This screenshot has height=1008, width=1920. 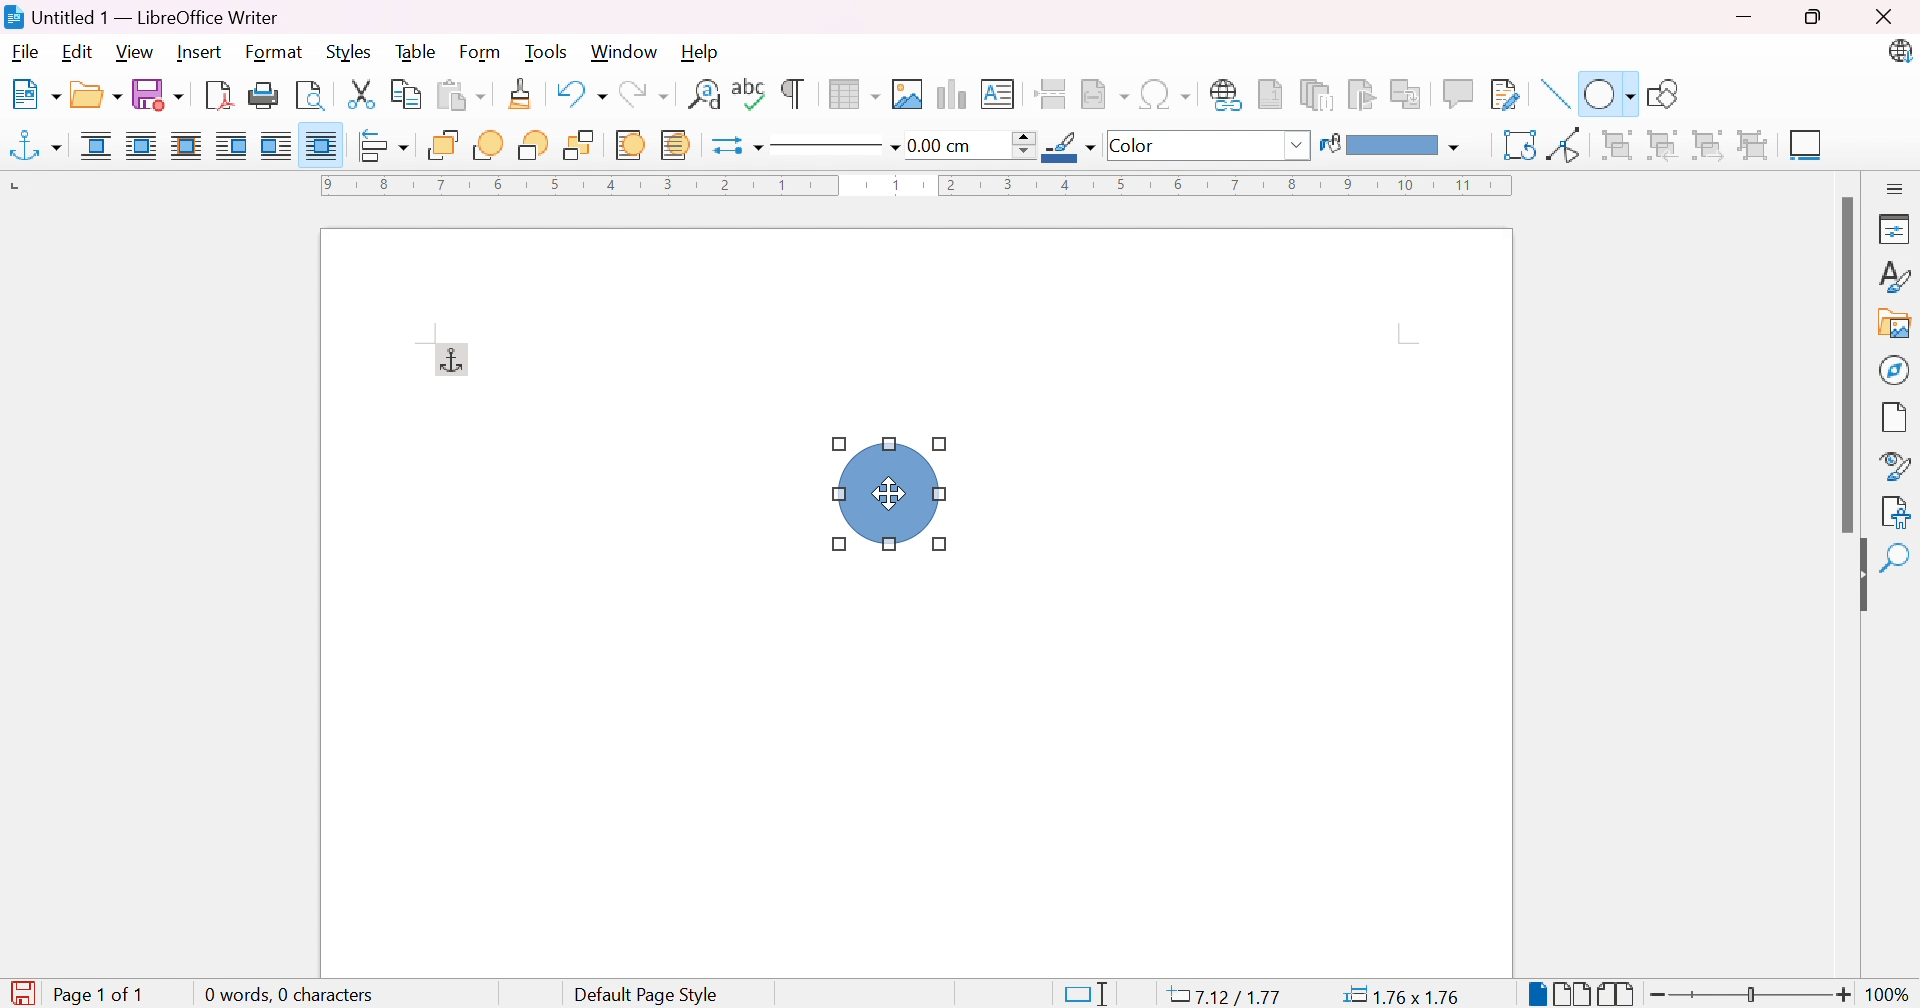 I want to click on Close, so click(x=1881, y=16).